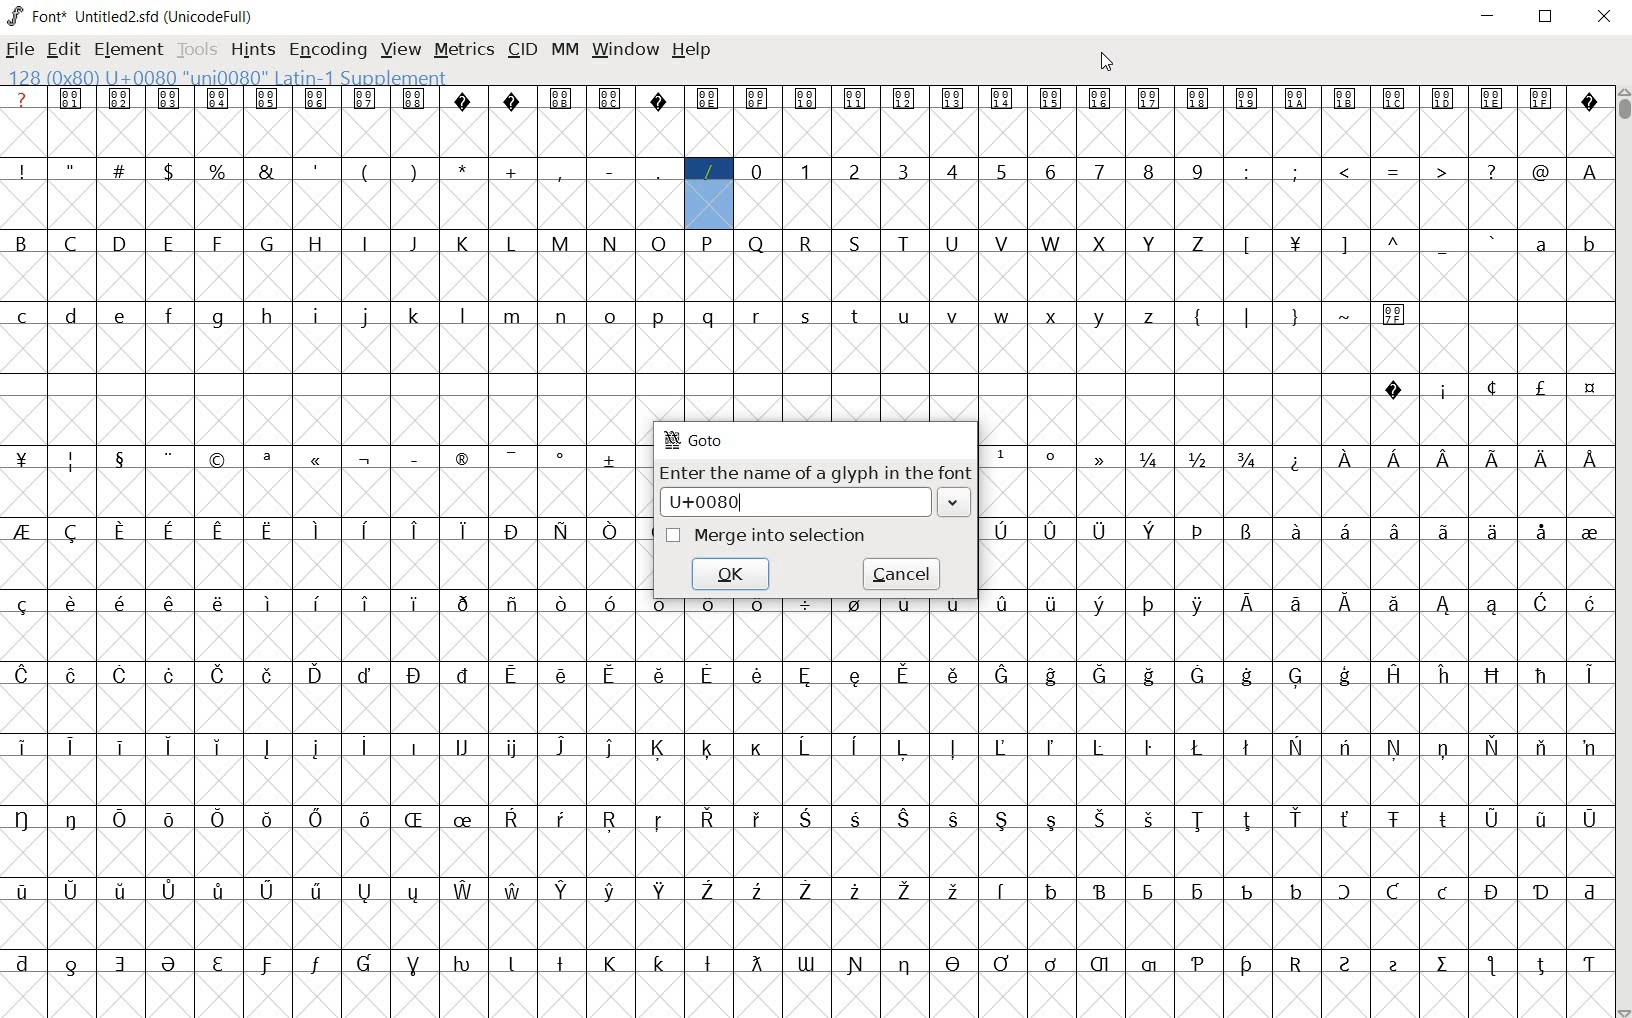 Image resolution: width=1632 pixels, height=1018 pixels. Describe the element at coordinates (1148, 748) in the screenshot. I see `glyph` at that location.